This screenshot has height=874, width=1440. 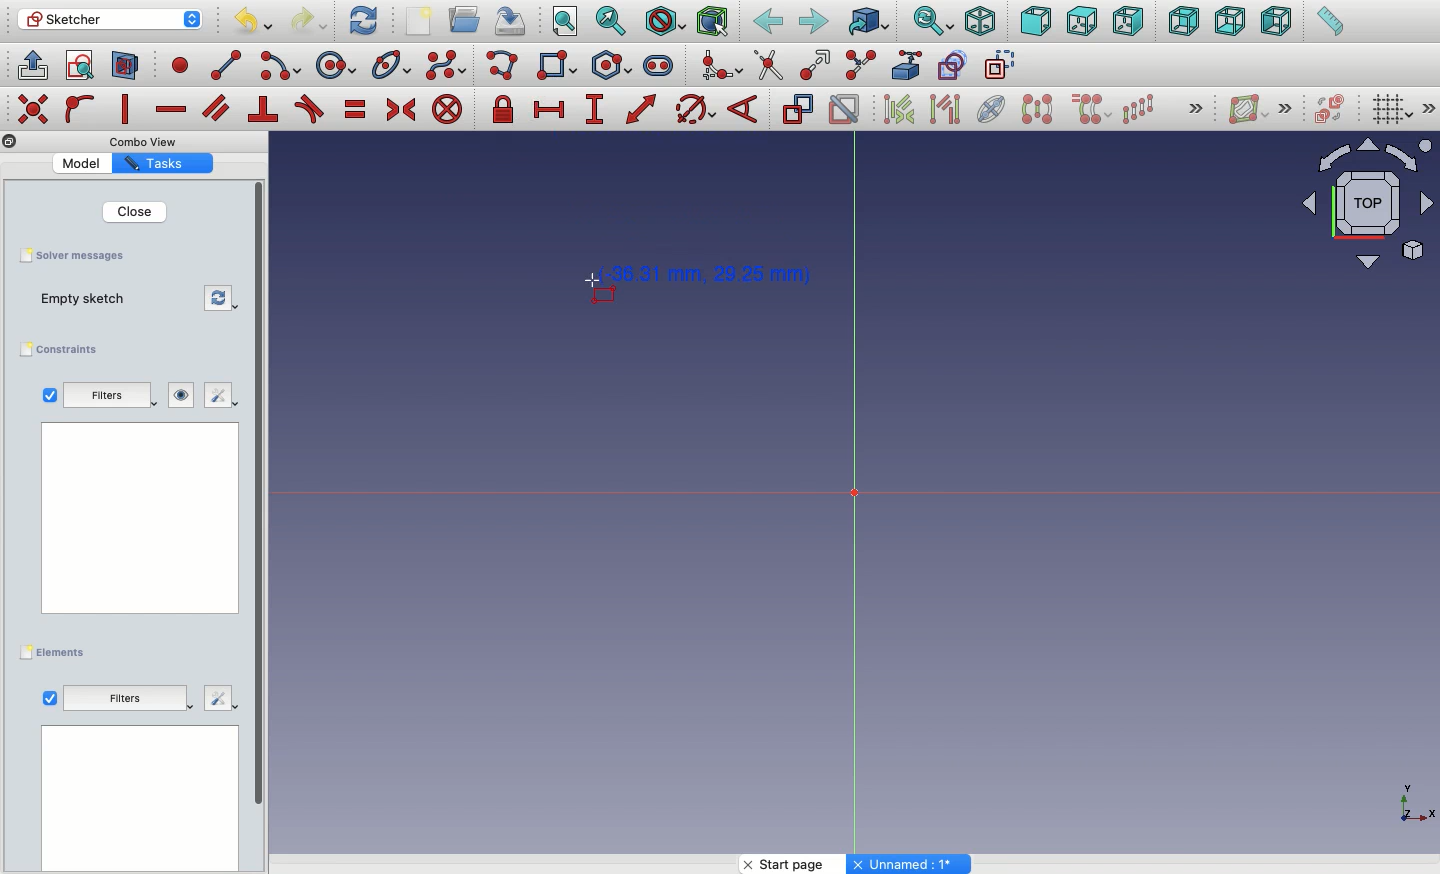 What do you see at coordinates (1036, 109) in the screenshot?
I see `Symmetry` at bounding box center [1036, 109].